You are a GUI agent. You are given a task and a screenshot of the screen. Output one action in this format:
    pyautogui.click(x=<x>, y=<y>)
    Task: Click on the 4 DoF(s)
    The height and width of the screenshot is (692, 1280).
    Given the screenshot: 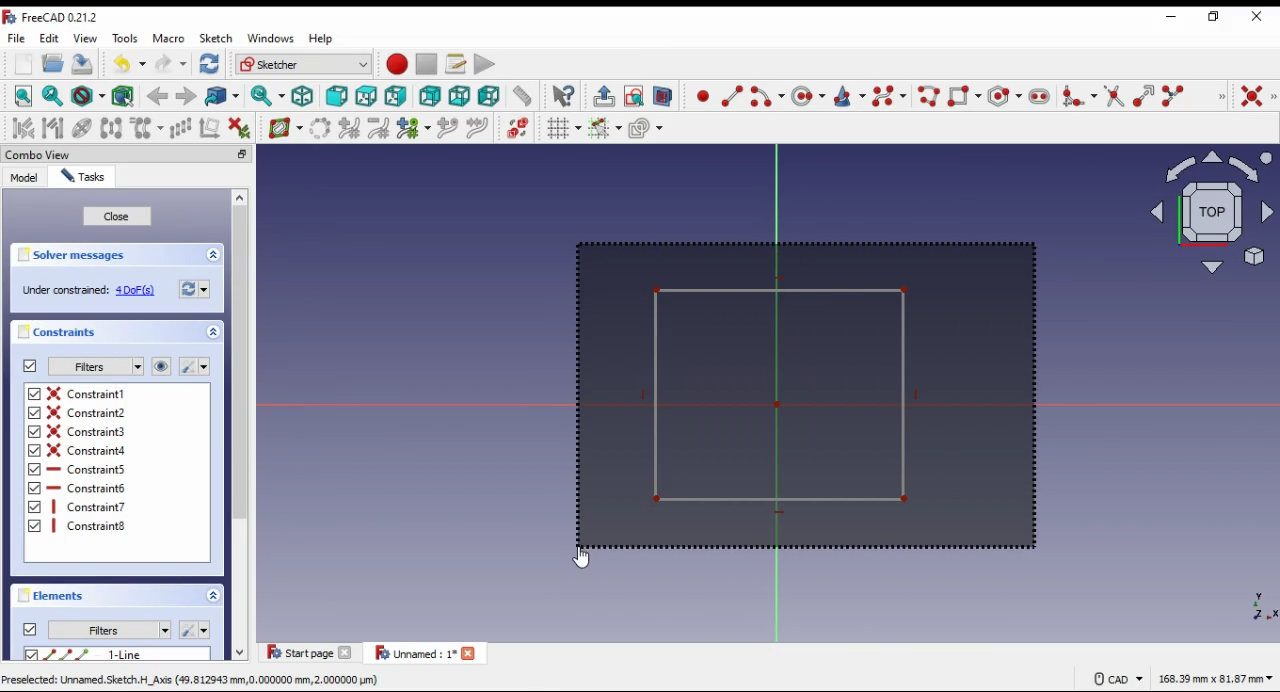 What is the action you would take?
    pyautogui.click(x=137, y=291)
    